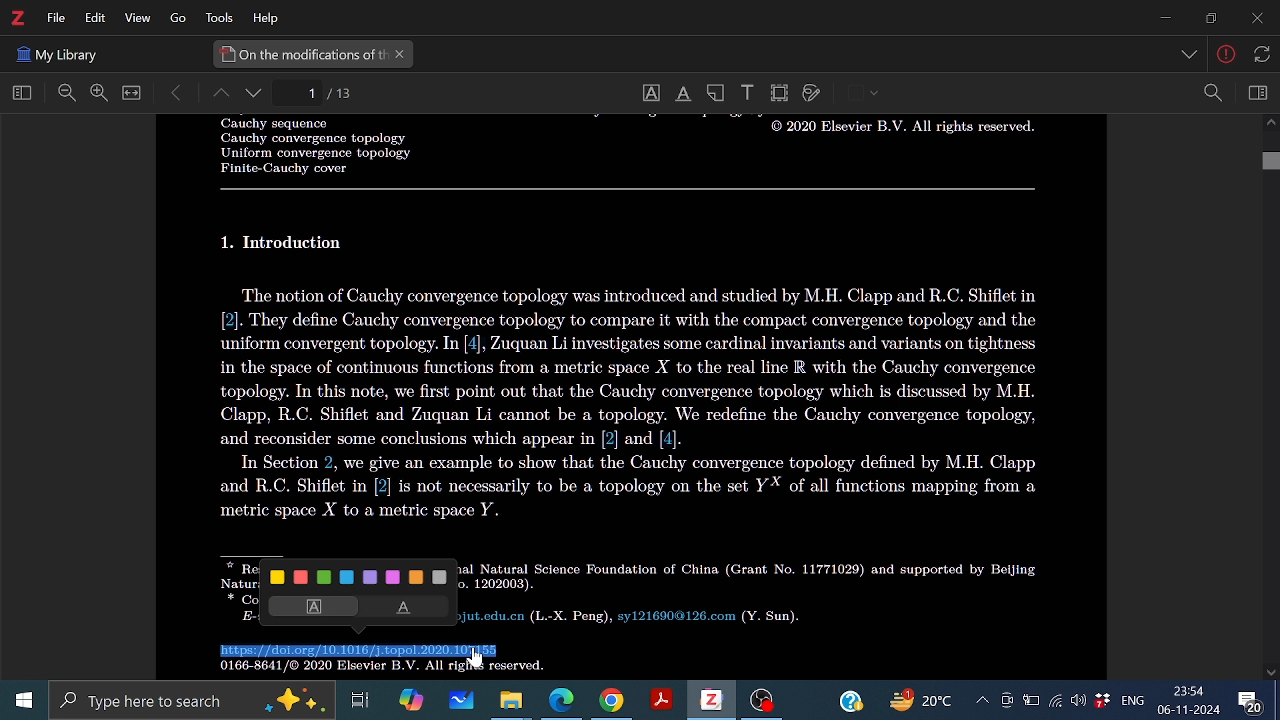 This screenshot has height=720, width=1280. What do you see at coordinates (362, 651) in the screenshot?
I see `Selected part of the text` at bounding box center [362, 651].